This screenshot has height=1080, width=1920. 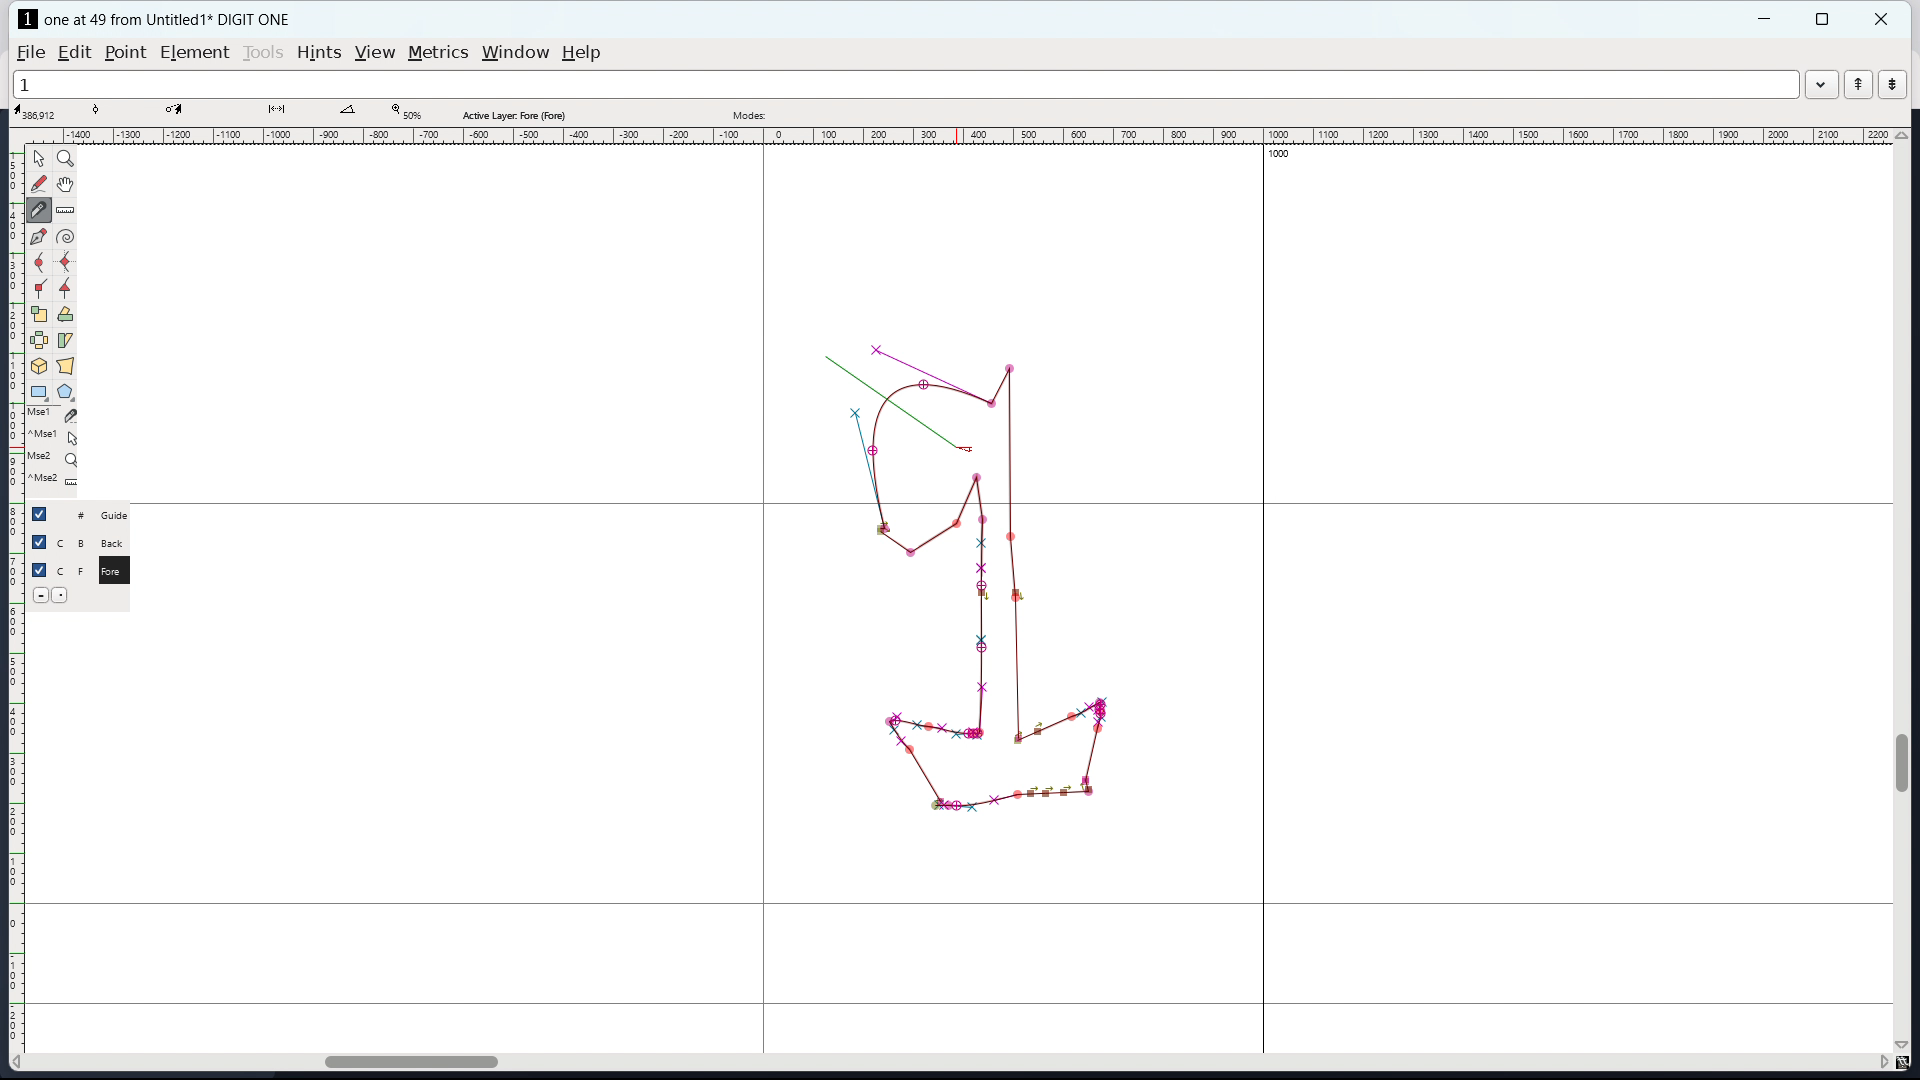 What do you see at coordinates (39, 391) in the screenshot?
I see `rectangle or ellipse` at bounding box center [39, 391].